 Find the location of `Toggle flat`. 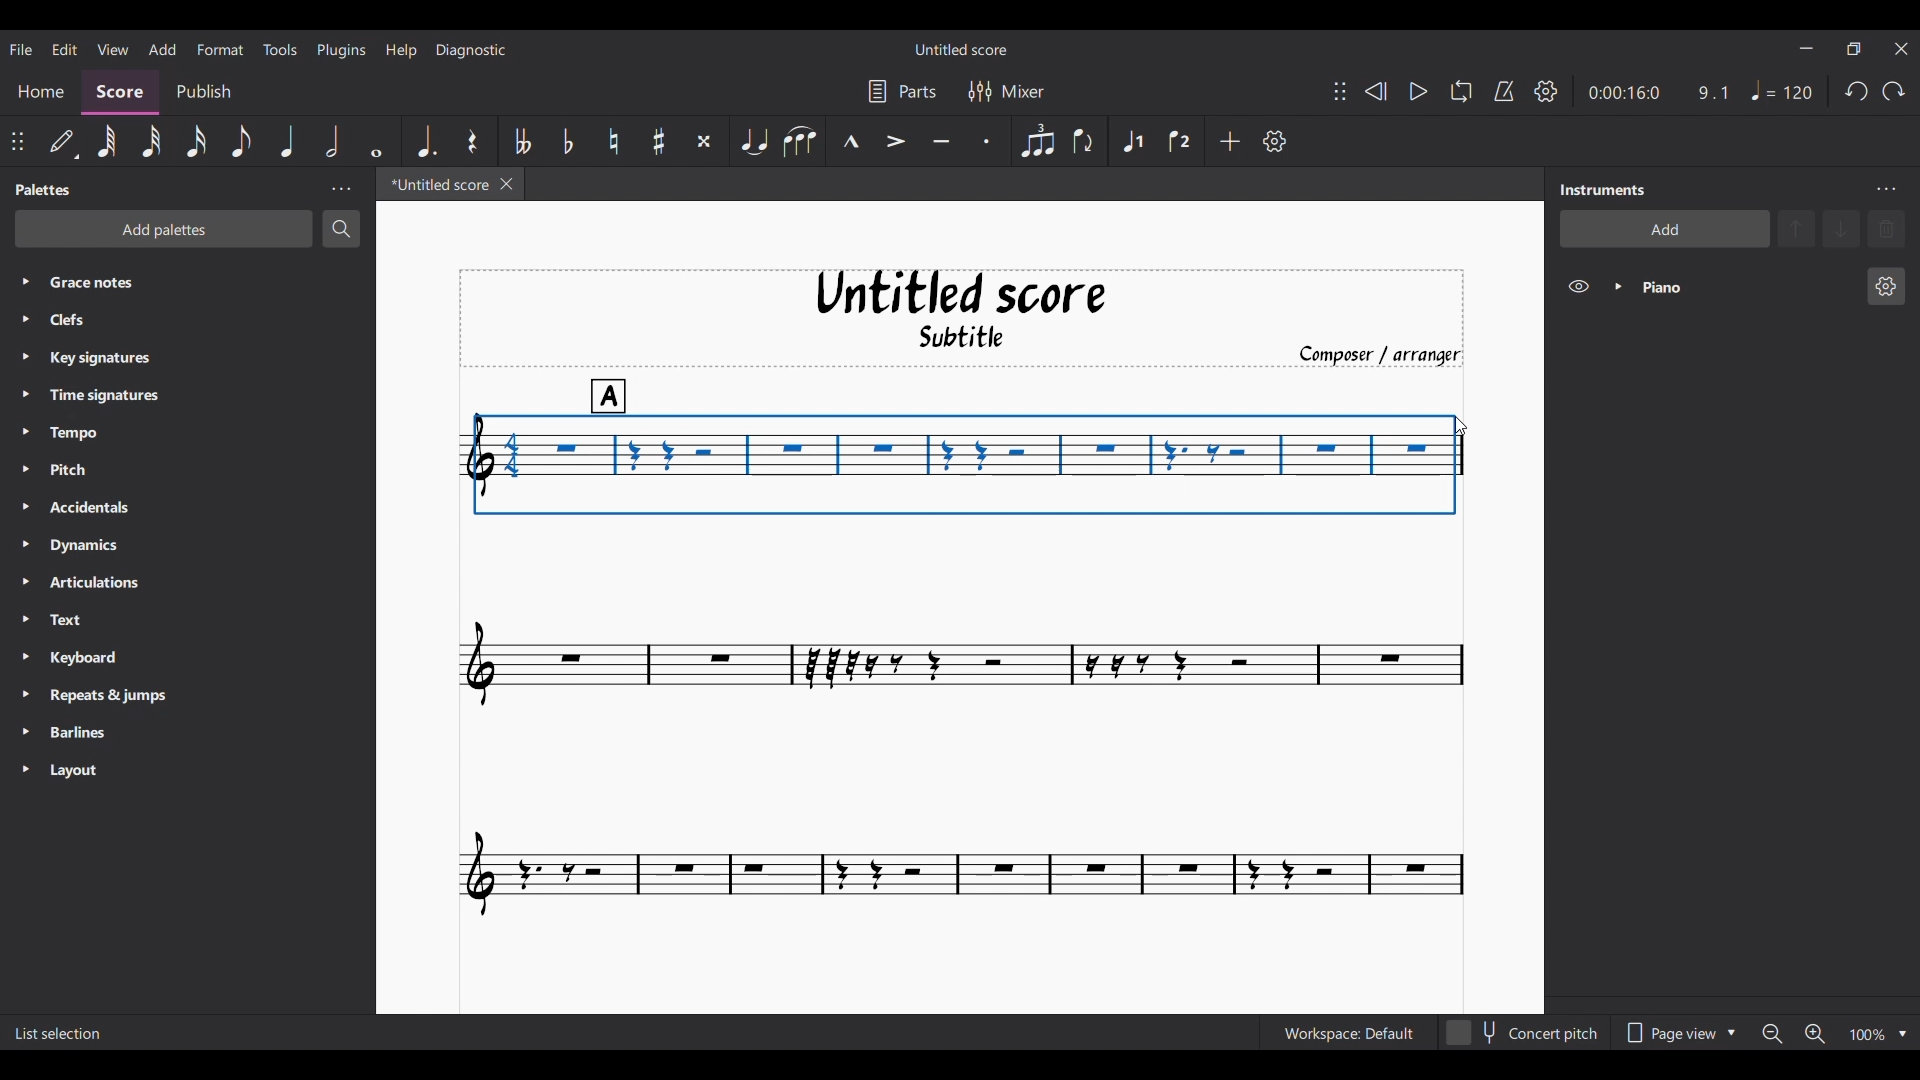

Toggle flat is located at coordinates (569, 141).